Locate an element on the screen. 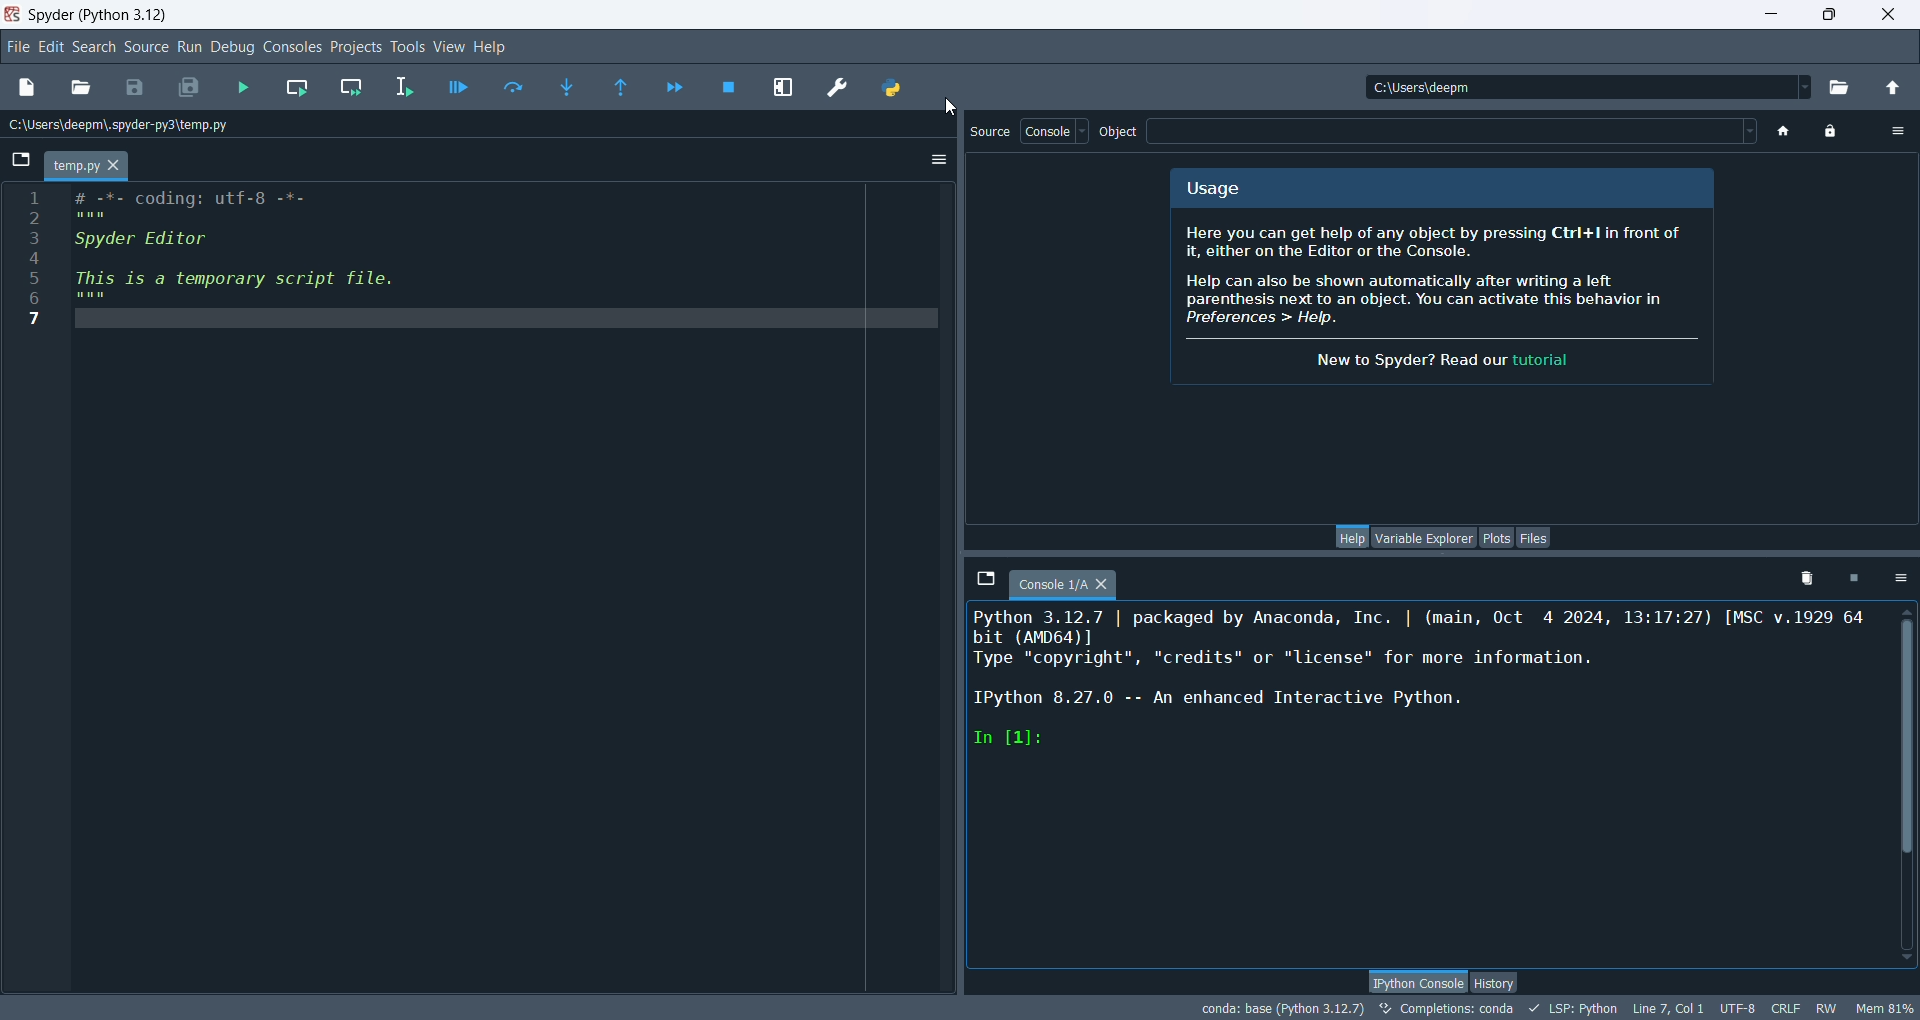  options is located at coordinates (1899, 131).